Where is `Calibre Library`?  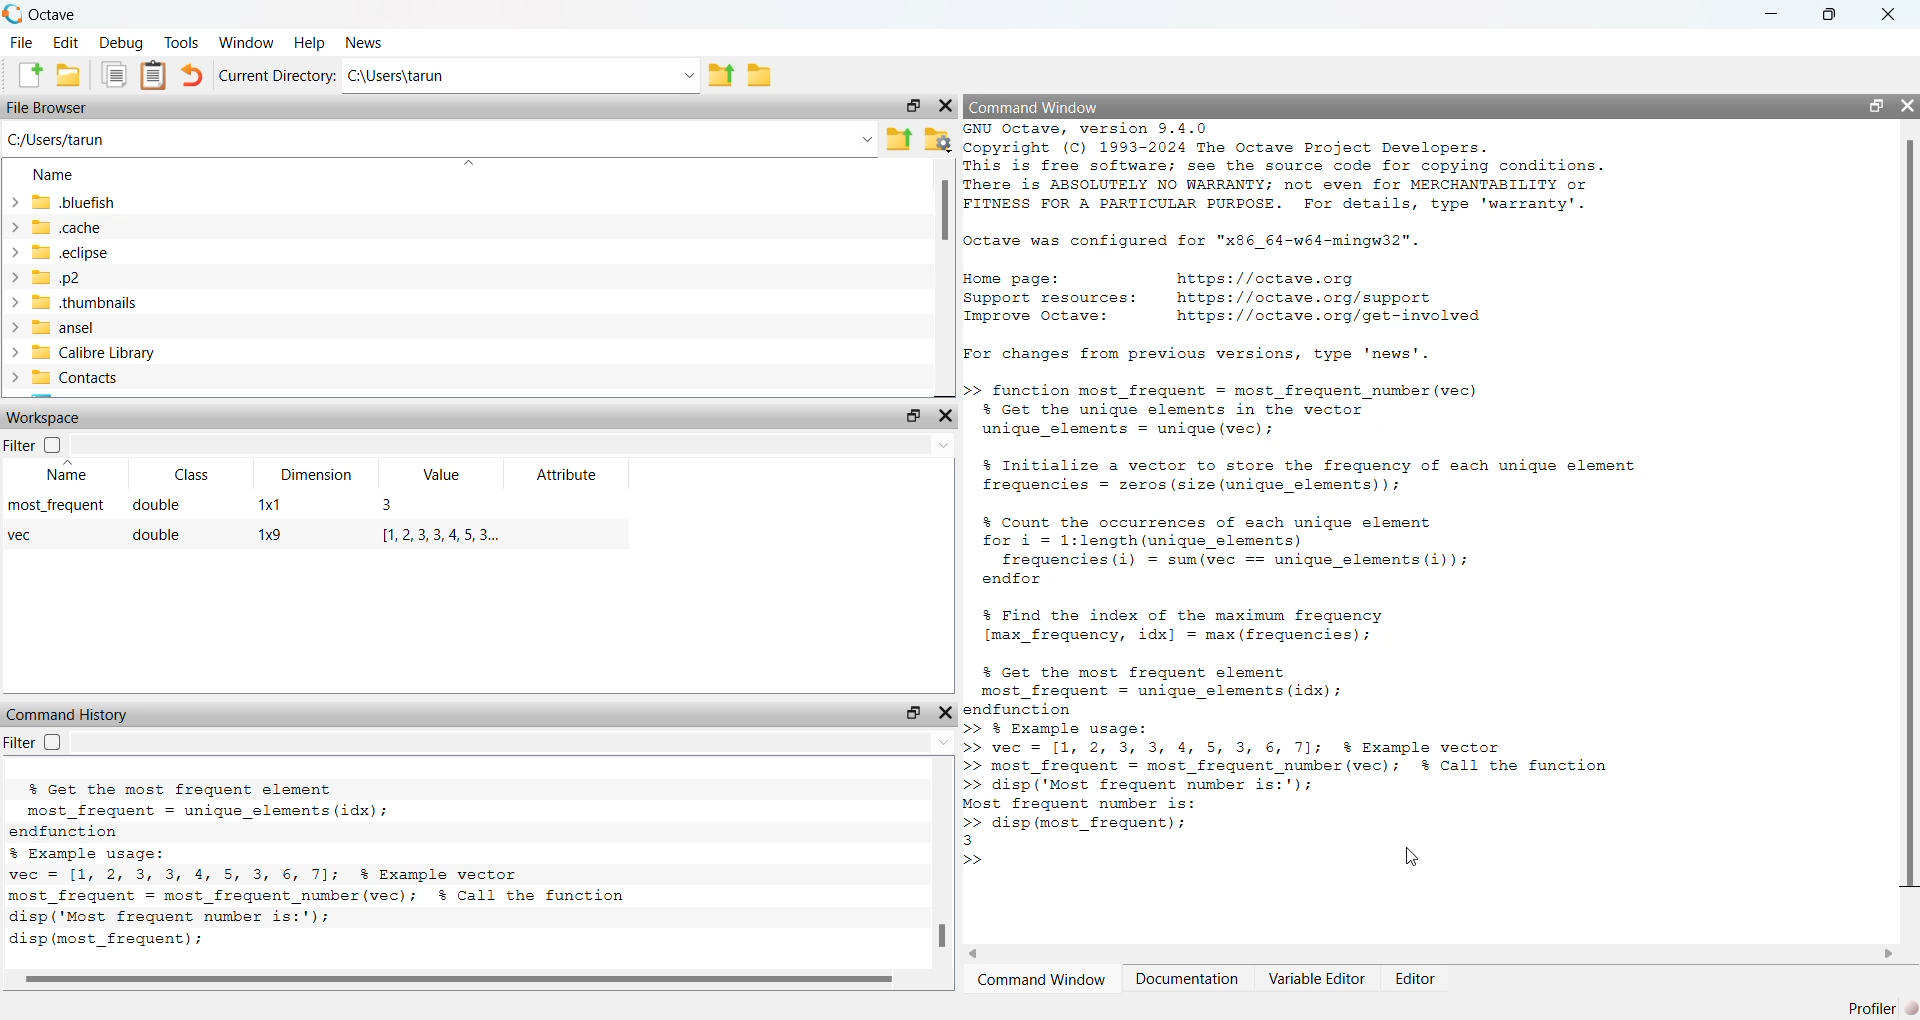 Calibre Library is located at coordinates (94, 352).